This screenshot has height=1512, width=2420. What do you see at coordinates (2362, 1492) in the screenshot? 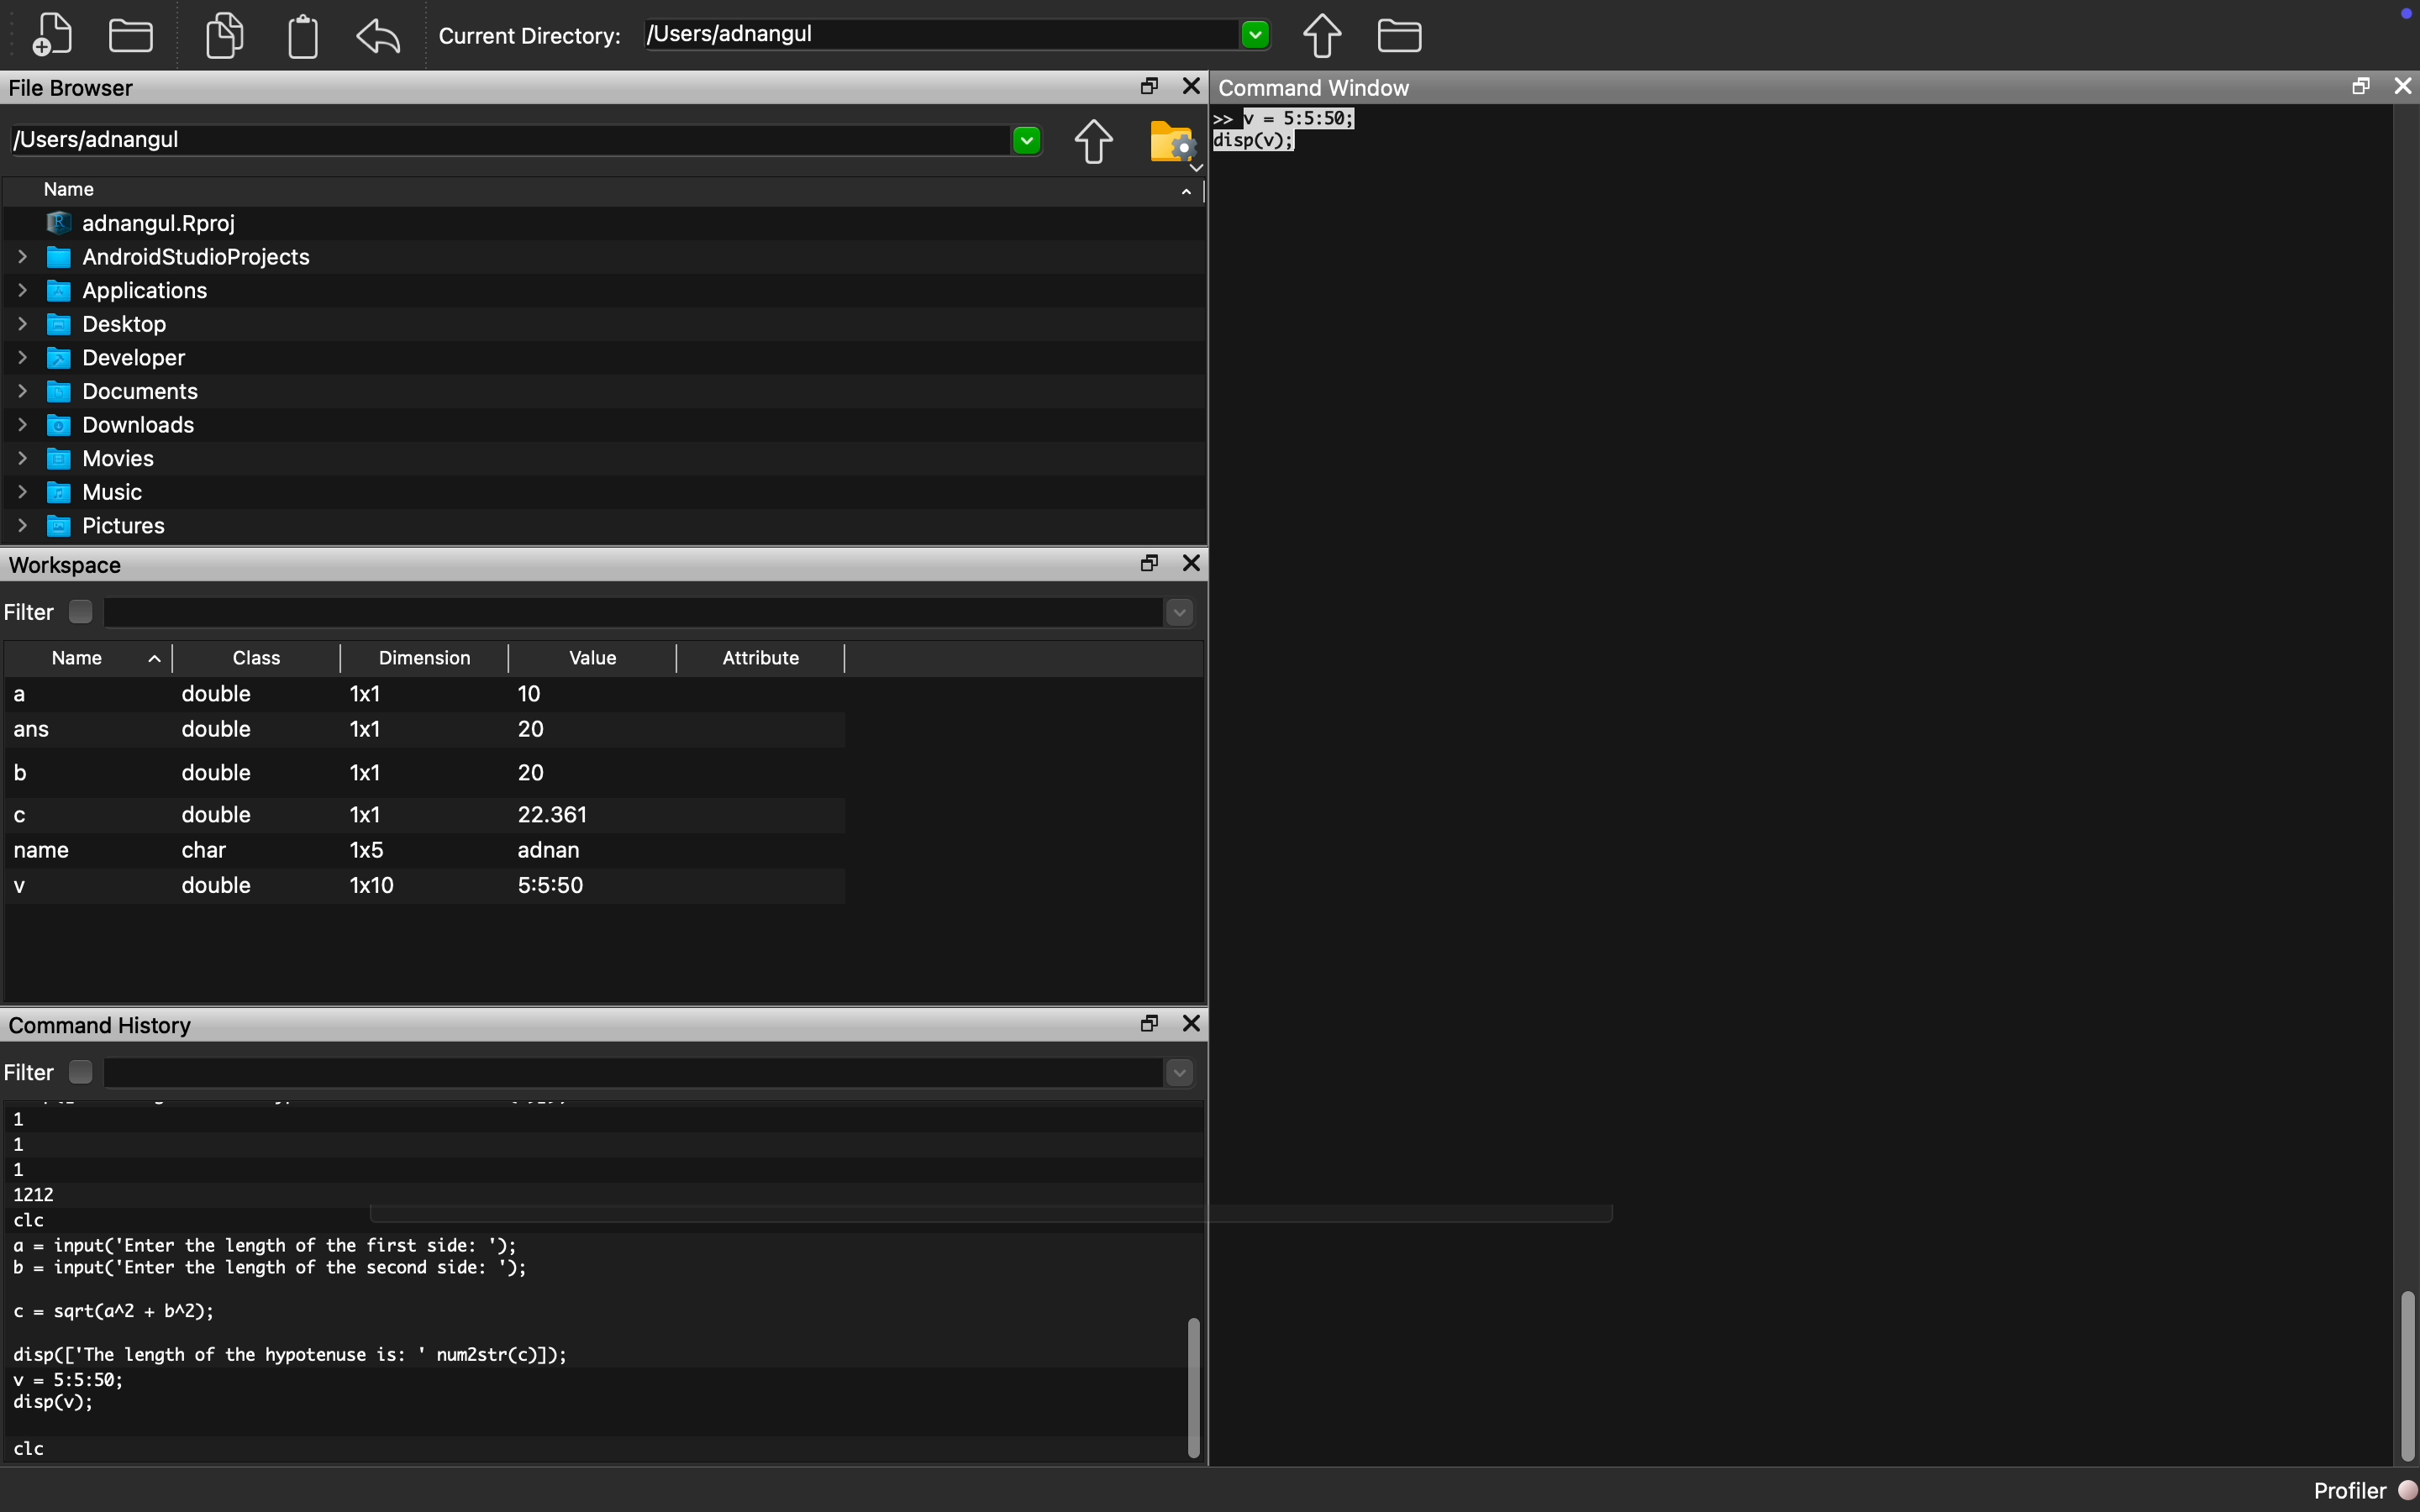
I see `Profiler` at bounding box center [2362, 1492].